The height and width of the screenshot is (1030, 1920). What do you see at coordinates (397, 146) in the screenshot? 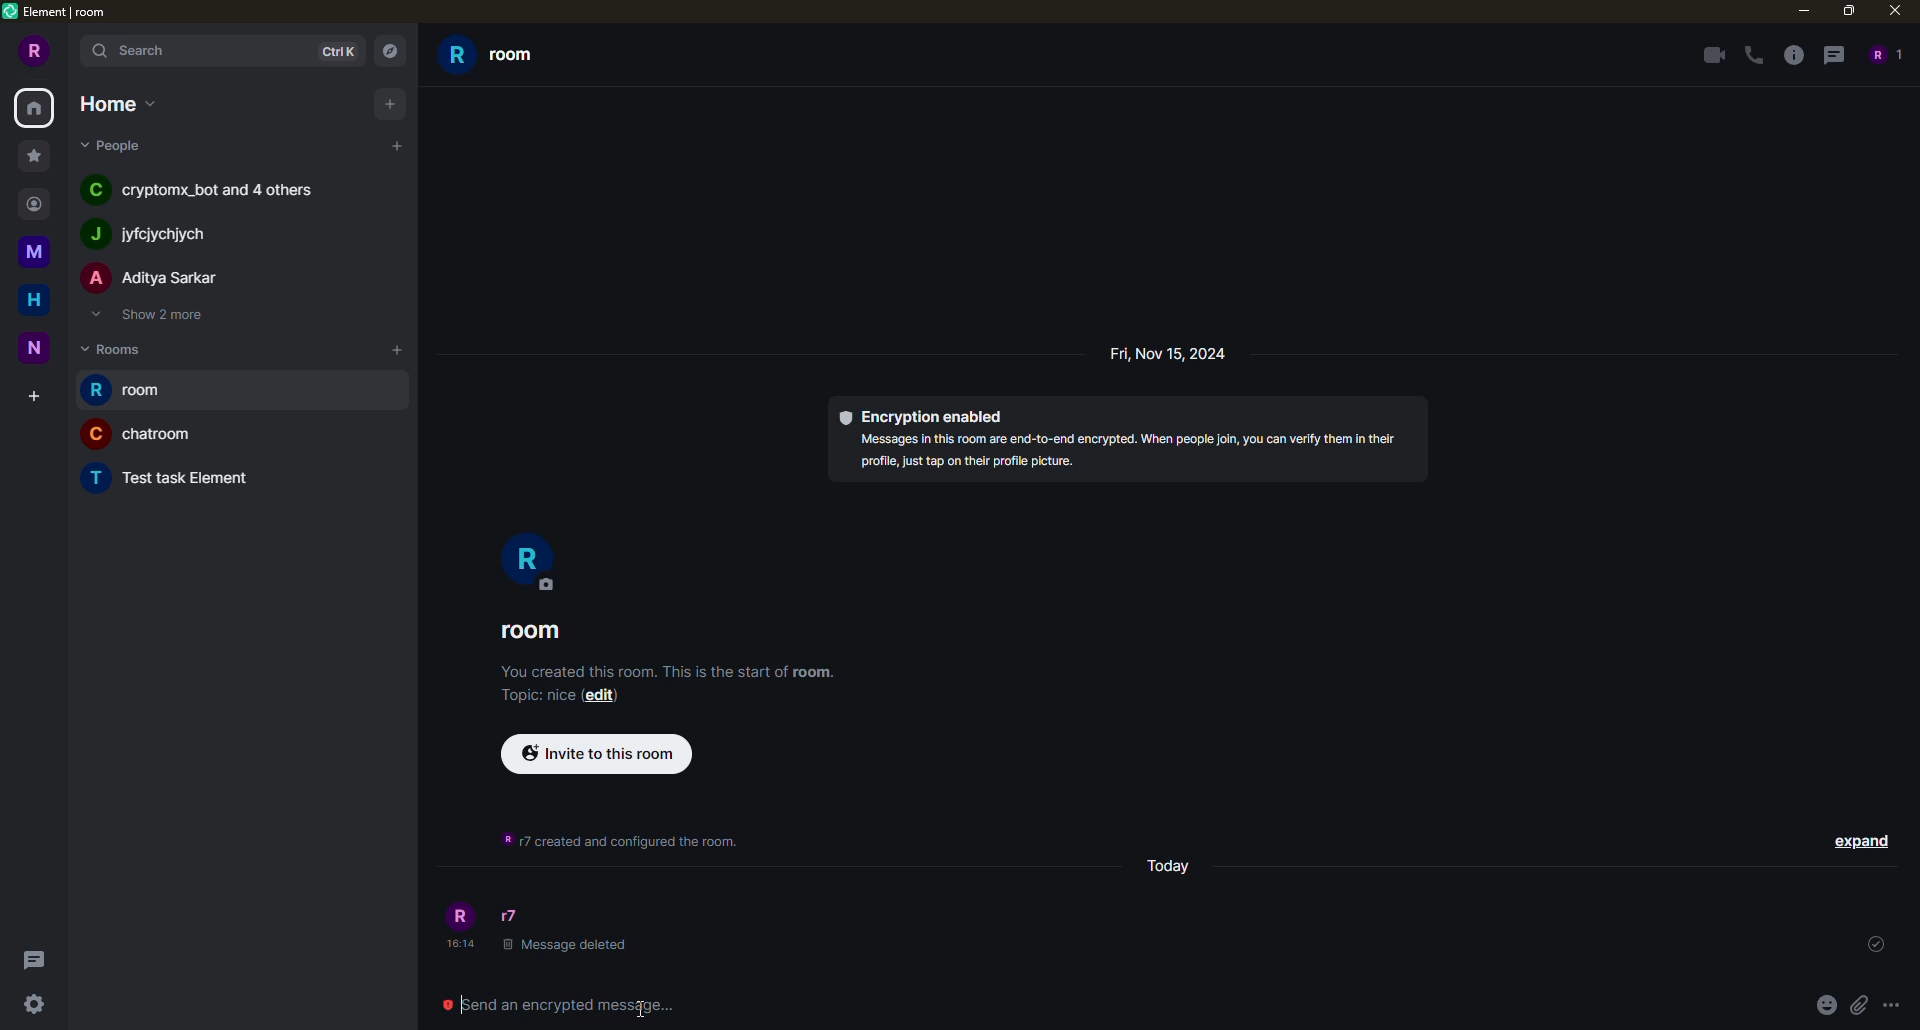
I see `add` at bounding box center [397, 146].